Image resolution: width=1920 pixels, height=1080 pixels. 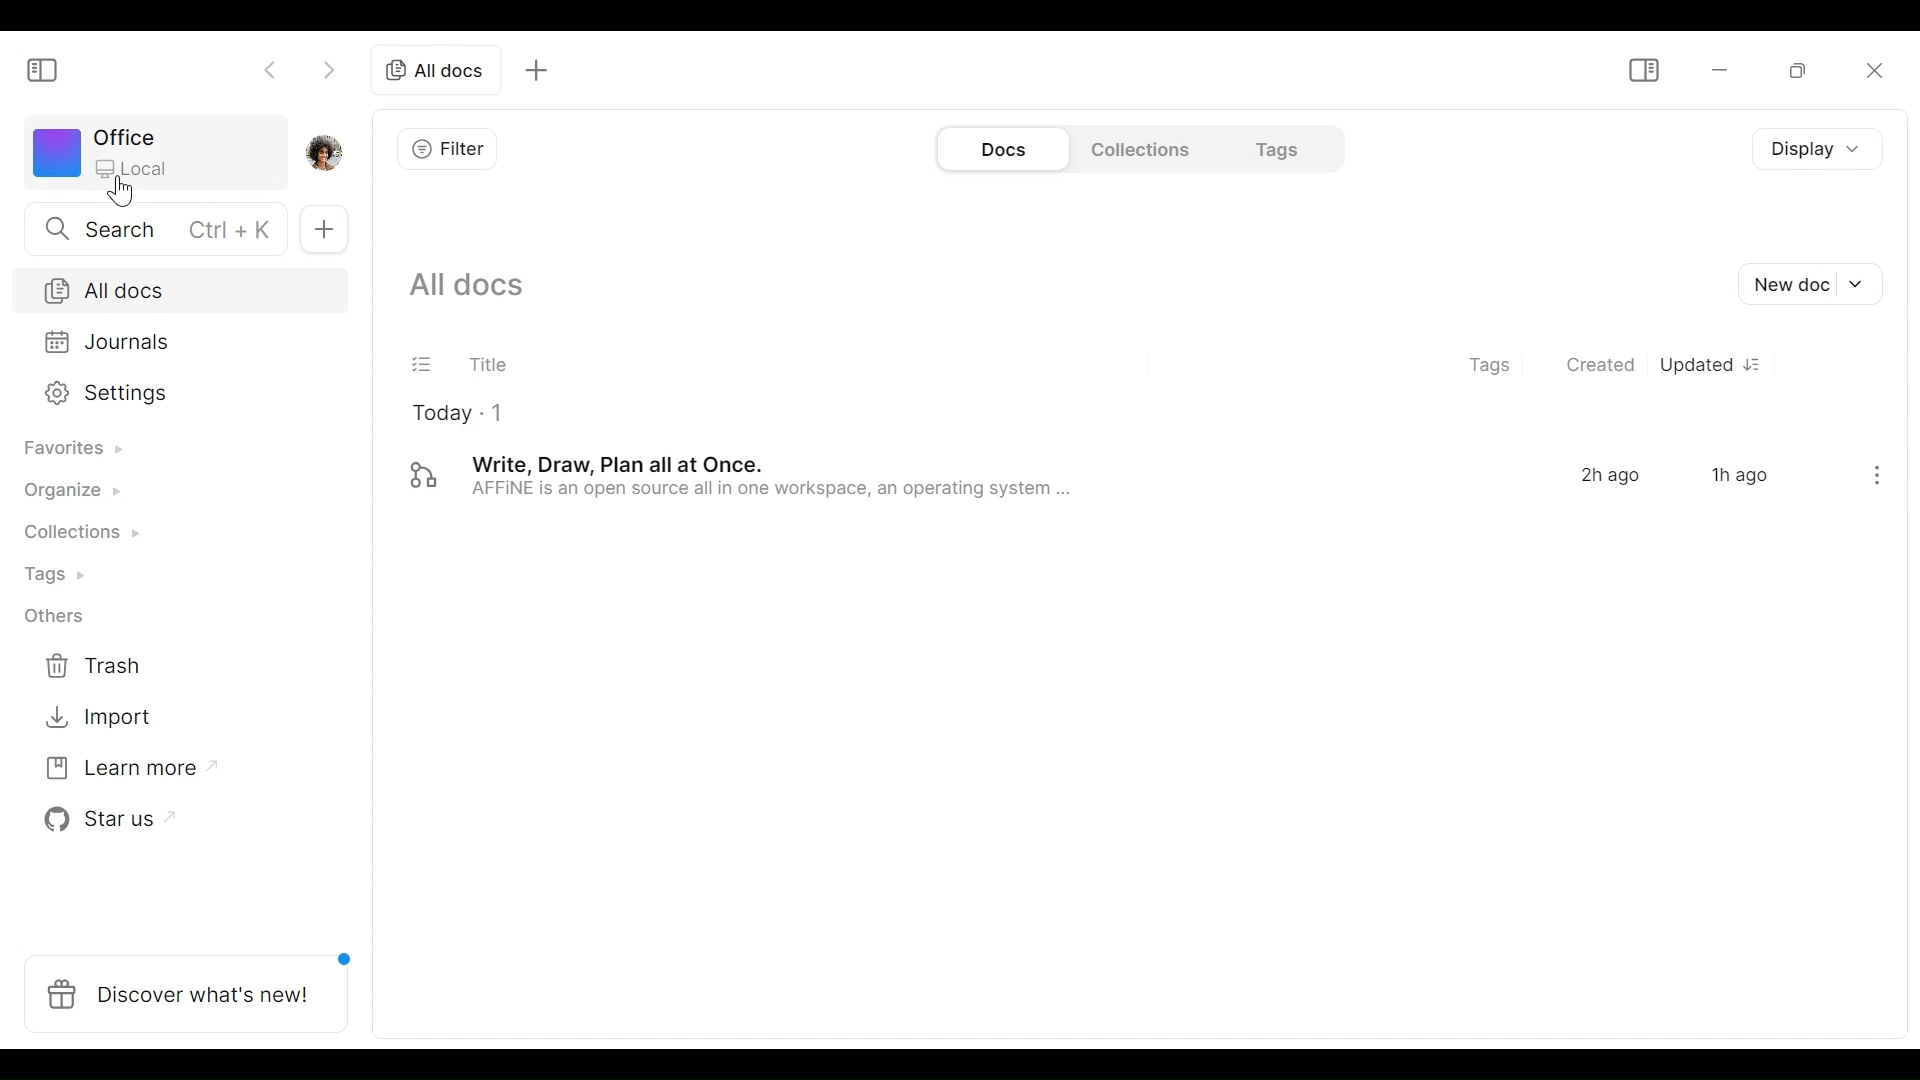 I want to click on Search bar, so click(x=149, y=230).